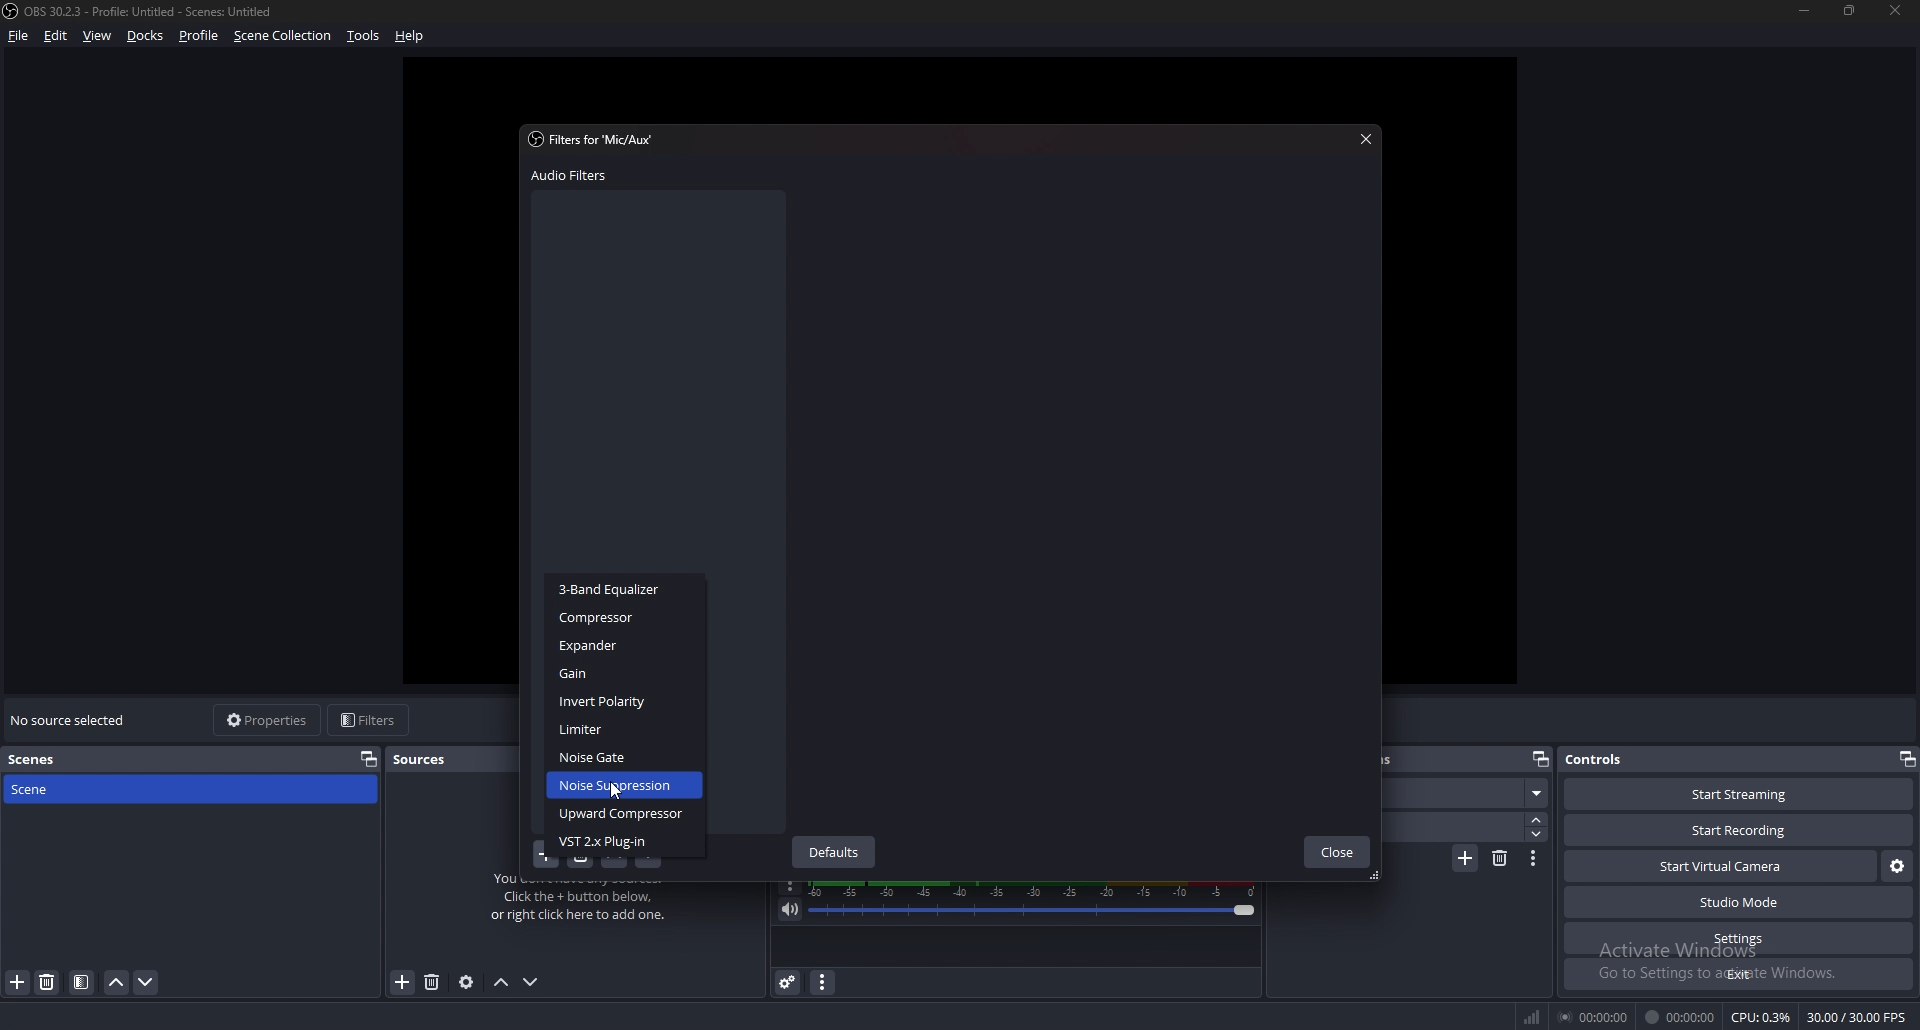 This screenshot has height=1030, width=1920. Describe the element at coordinates (627, 841) in the screenshot. I see `VST 2.x Plug-in` at that location.